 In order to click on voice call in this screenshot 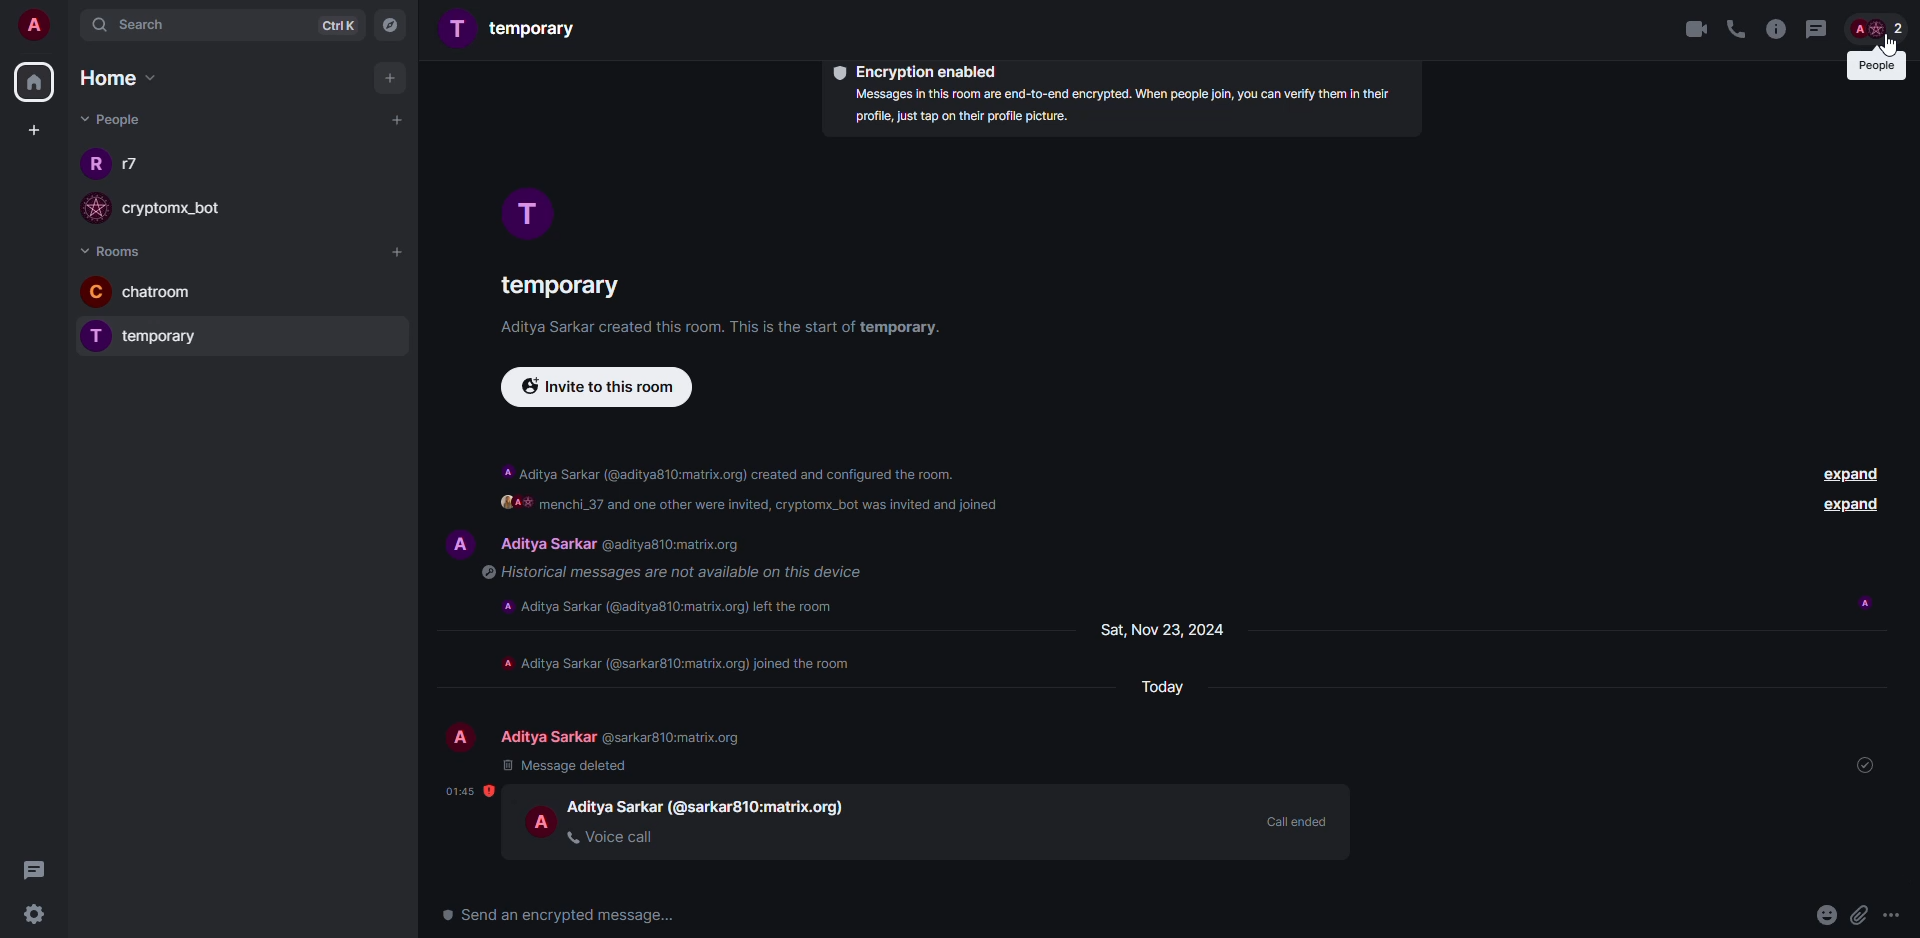, I will do `click(1735, 28)`.